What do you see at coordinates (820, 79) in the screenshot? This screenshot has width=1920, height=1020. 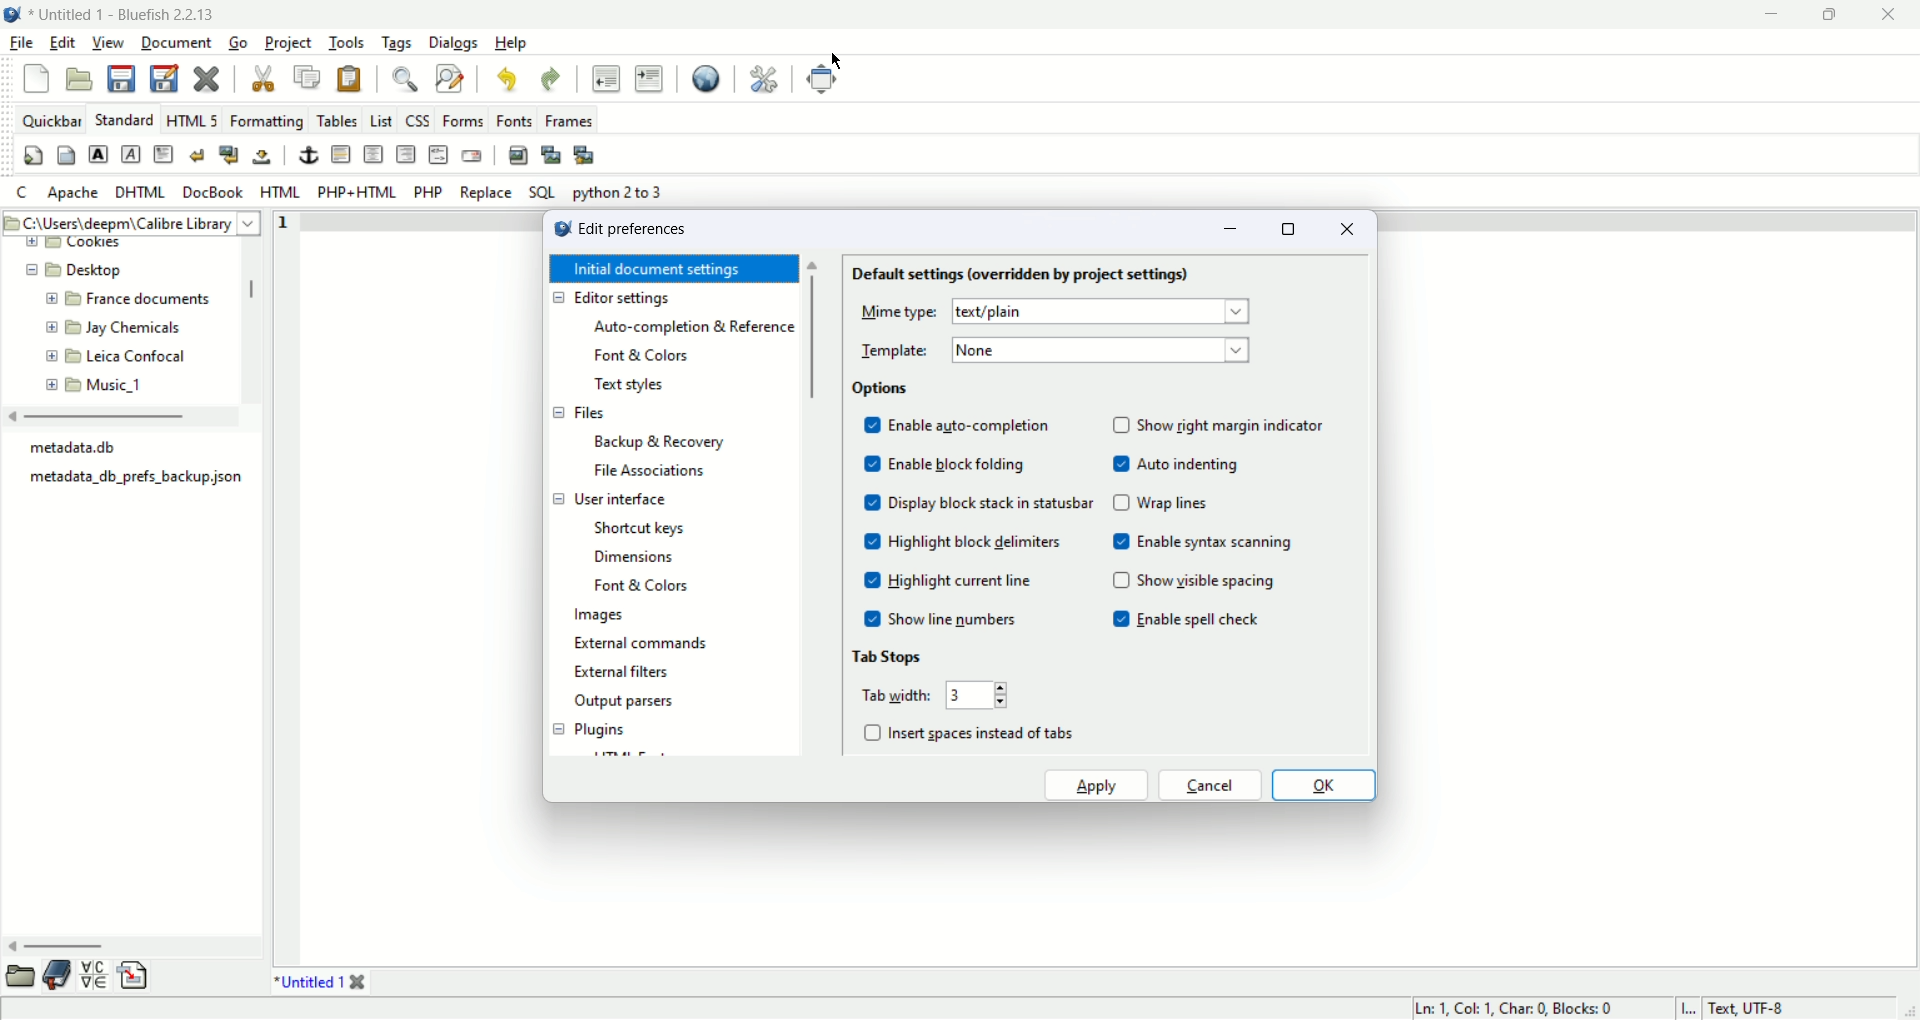 I see `fullscreen` at bounding box center [820, 79].